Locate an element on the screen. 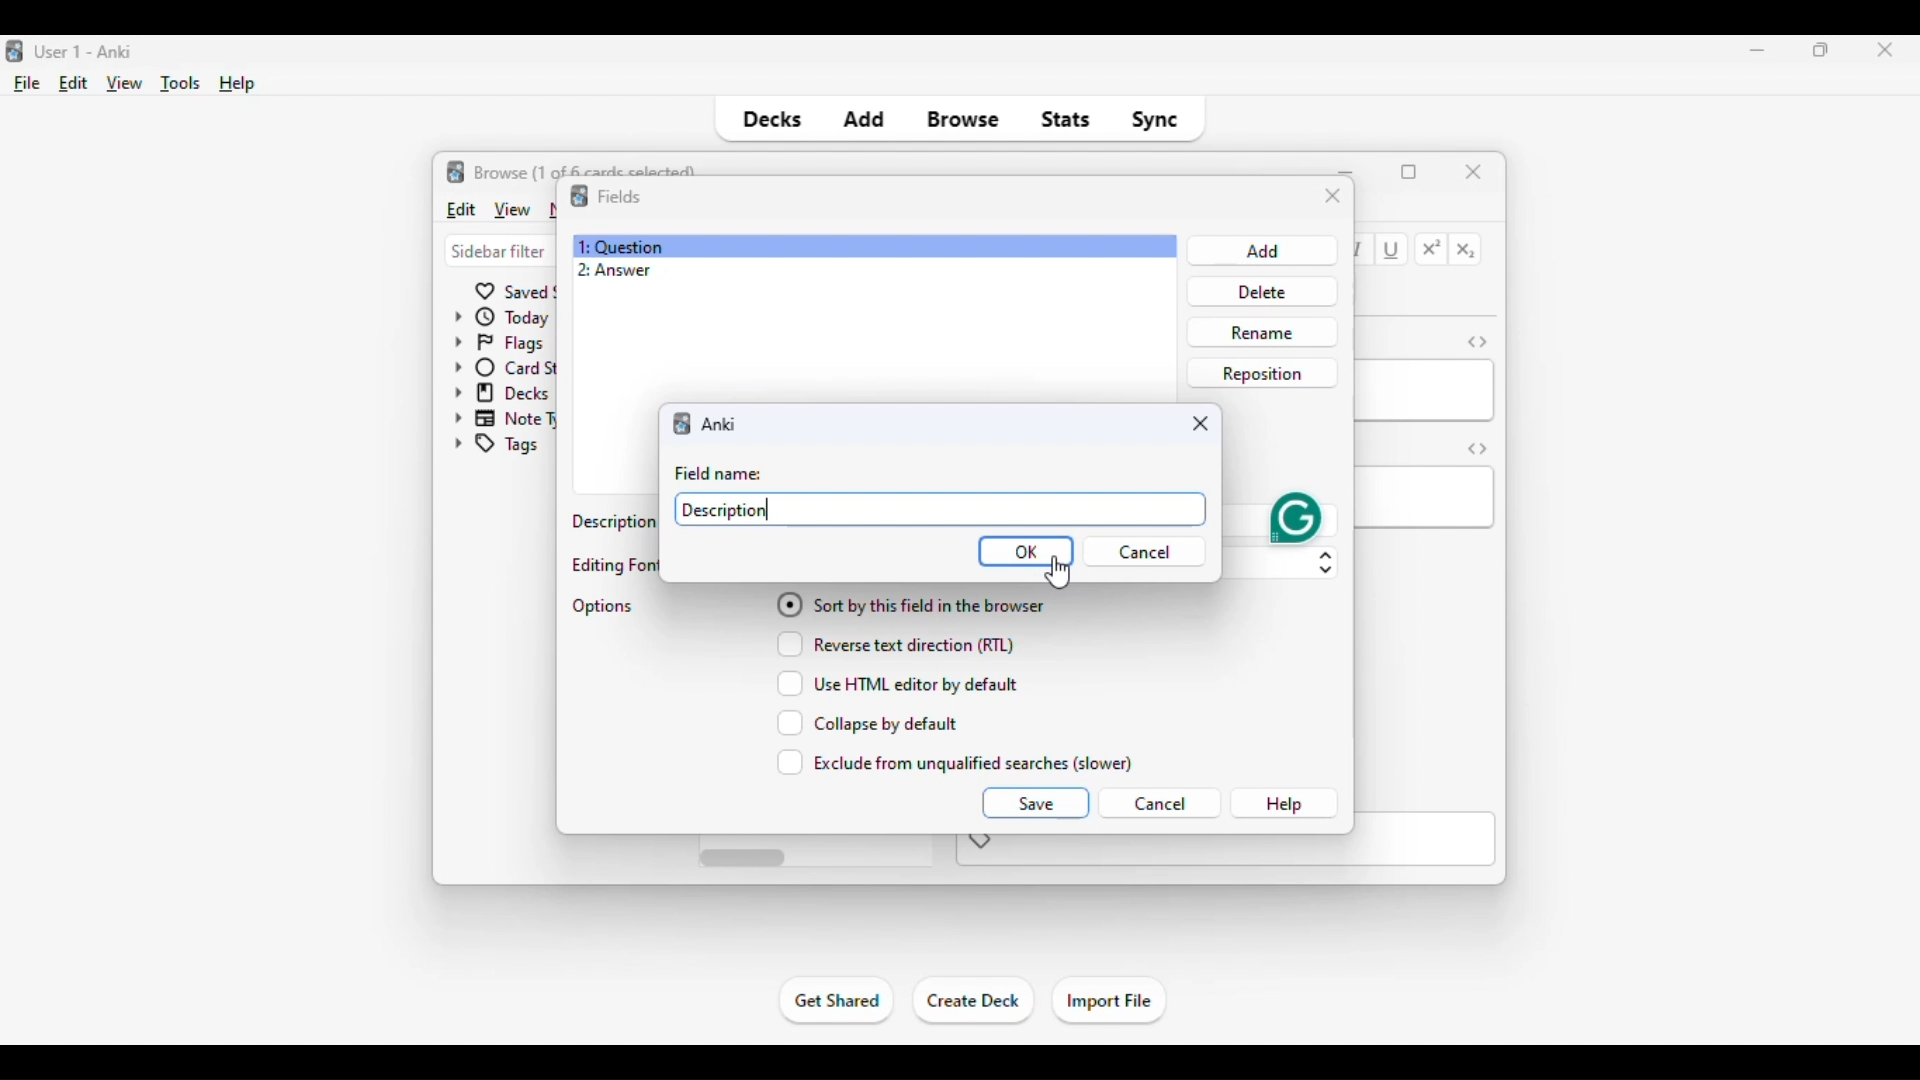  1: Question is located at coordinates (620, 246).